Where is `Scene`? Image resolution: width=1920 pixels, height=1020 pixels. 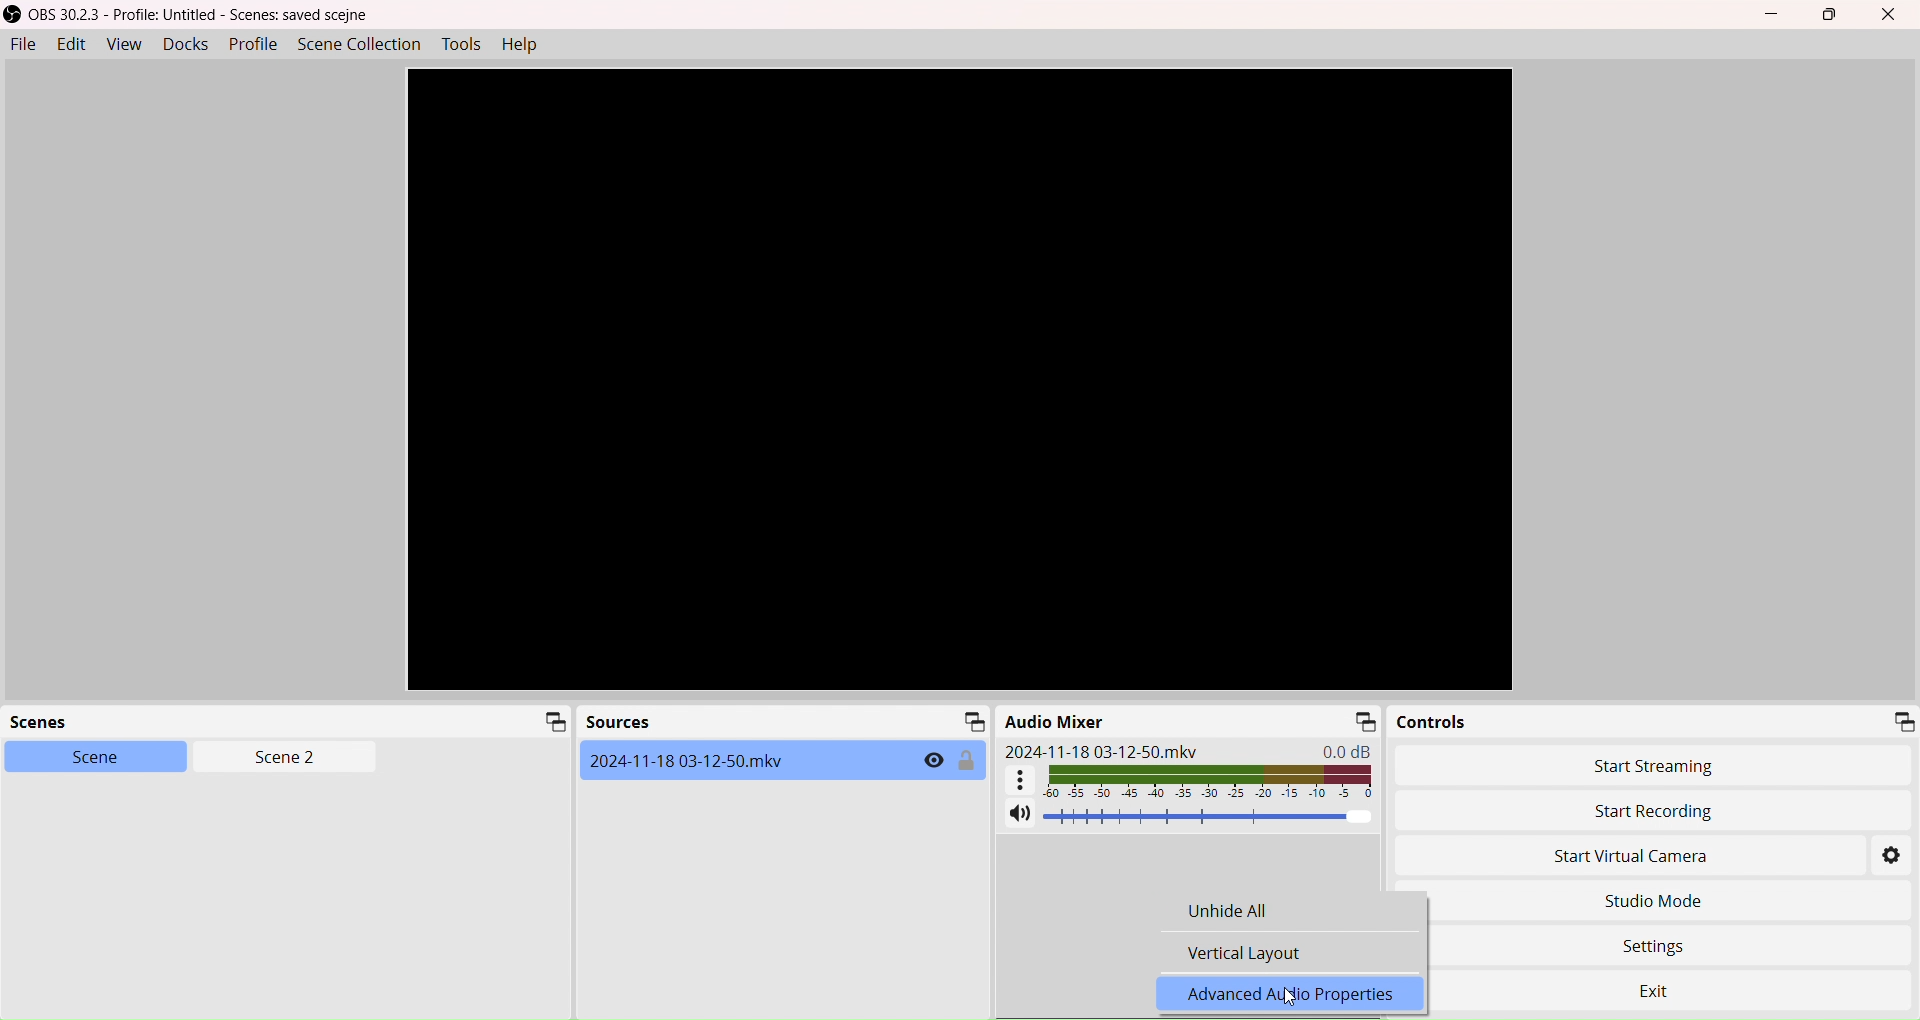 Scene is located at coordinates (82, 756).